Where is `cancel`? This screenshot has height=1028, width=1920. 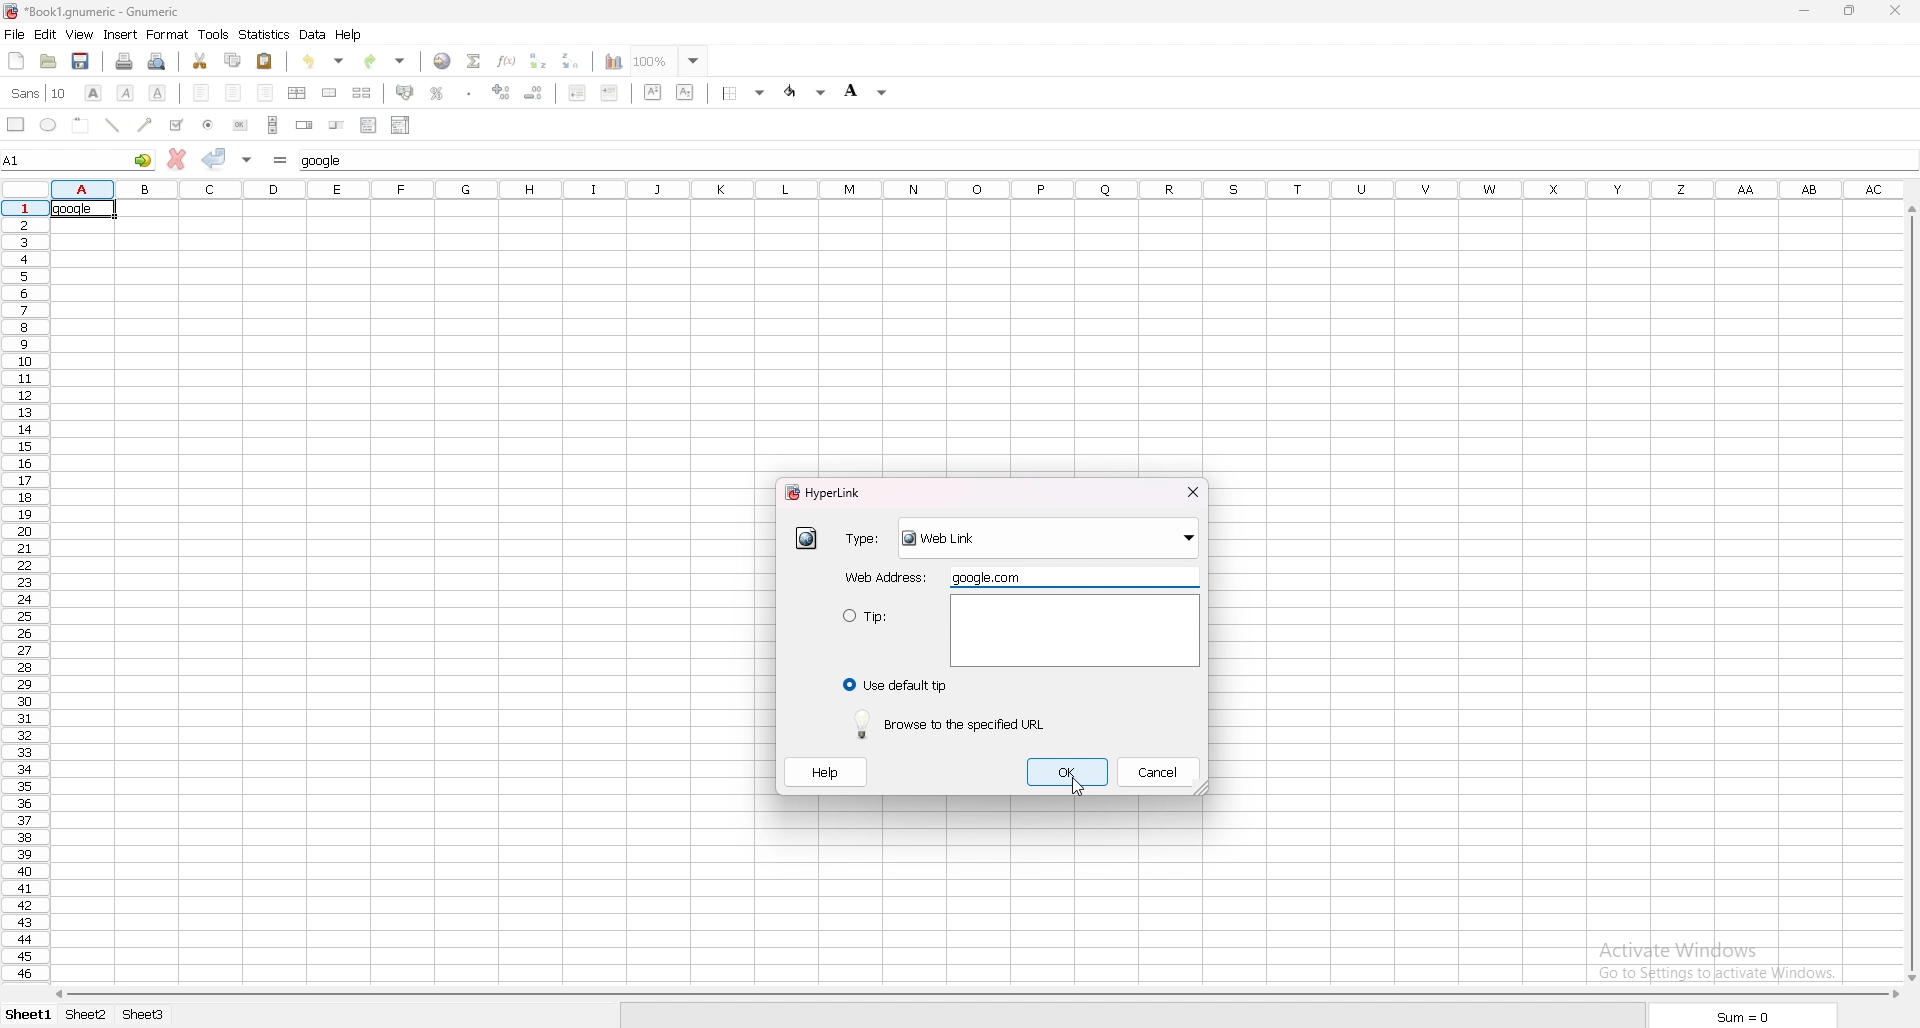 cancel is located at coordinates (1156, 771).